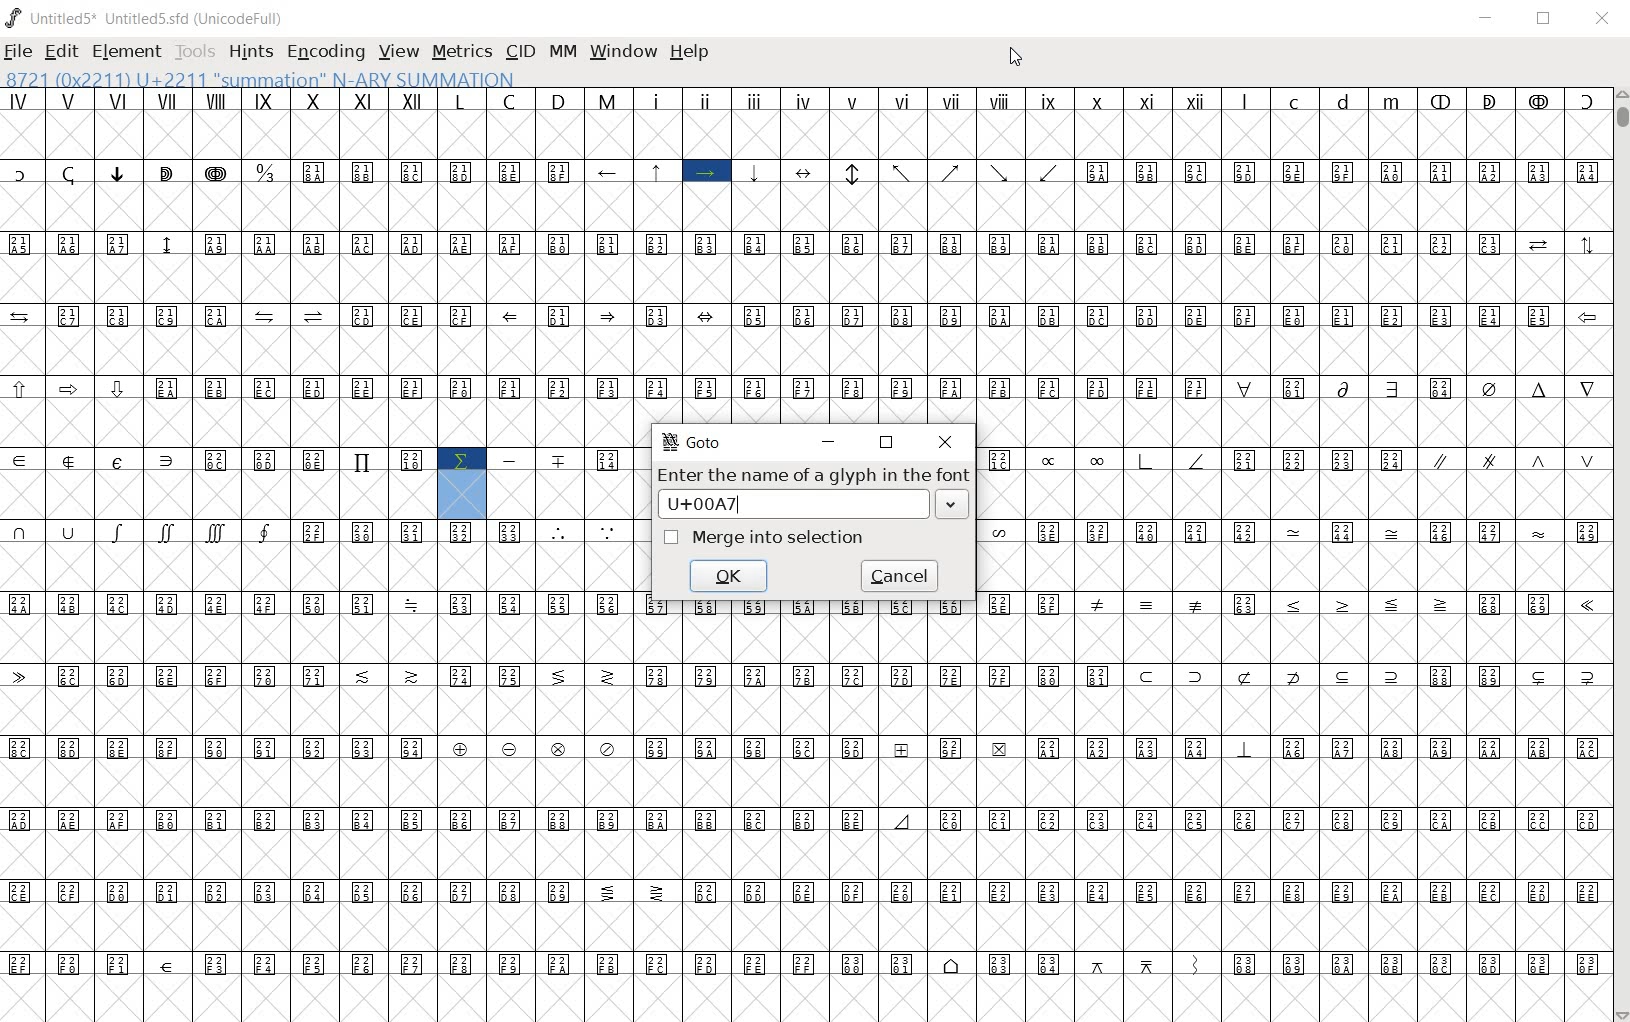  Describe the element at coordinates (1516, 97) in the screenshot. I see `special symbols` at that location.